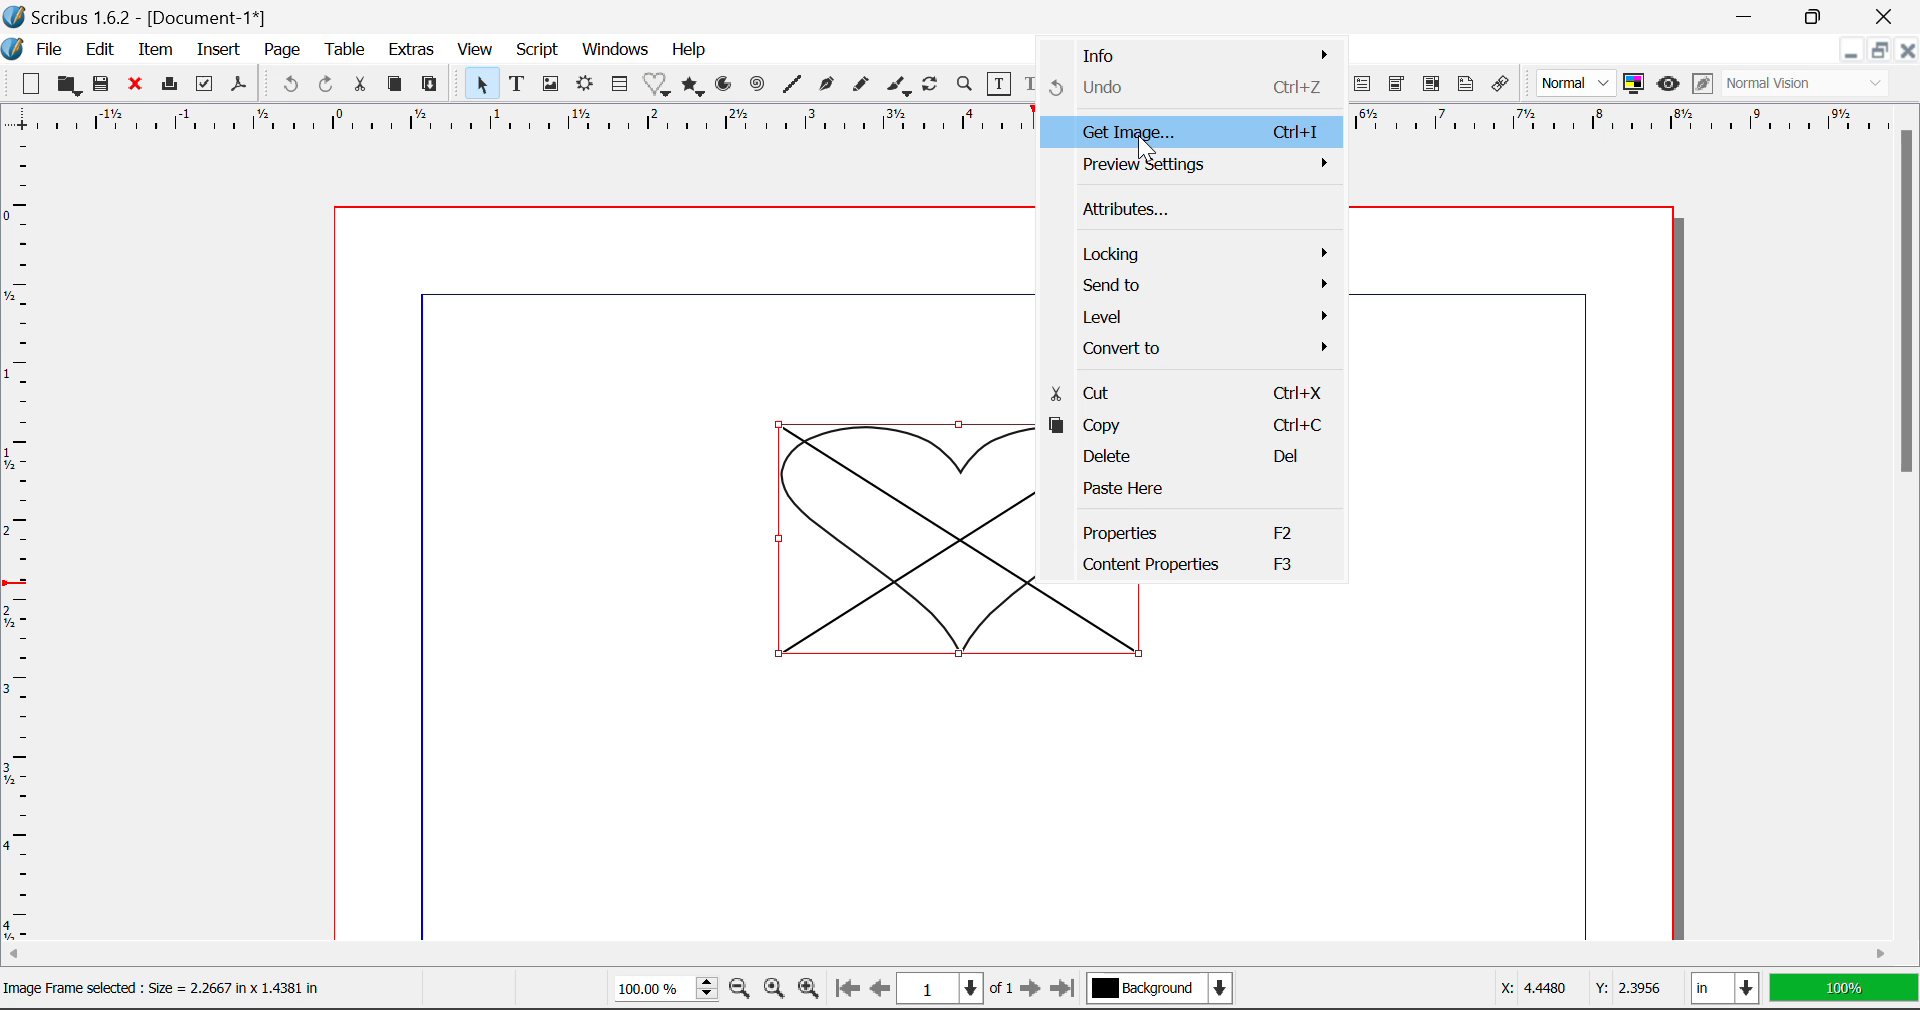  Describe the element at coordinates (1190, 493) in the screenshot. I see `Paste Here` at that location.